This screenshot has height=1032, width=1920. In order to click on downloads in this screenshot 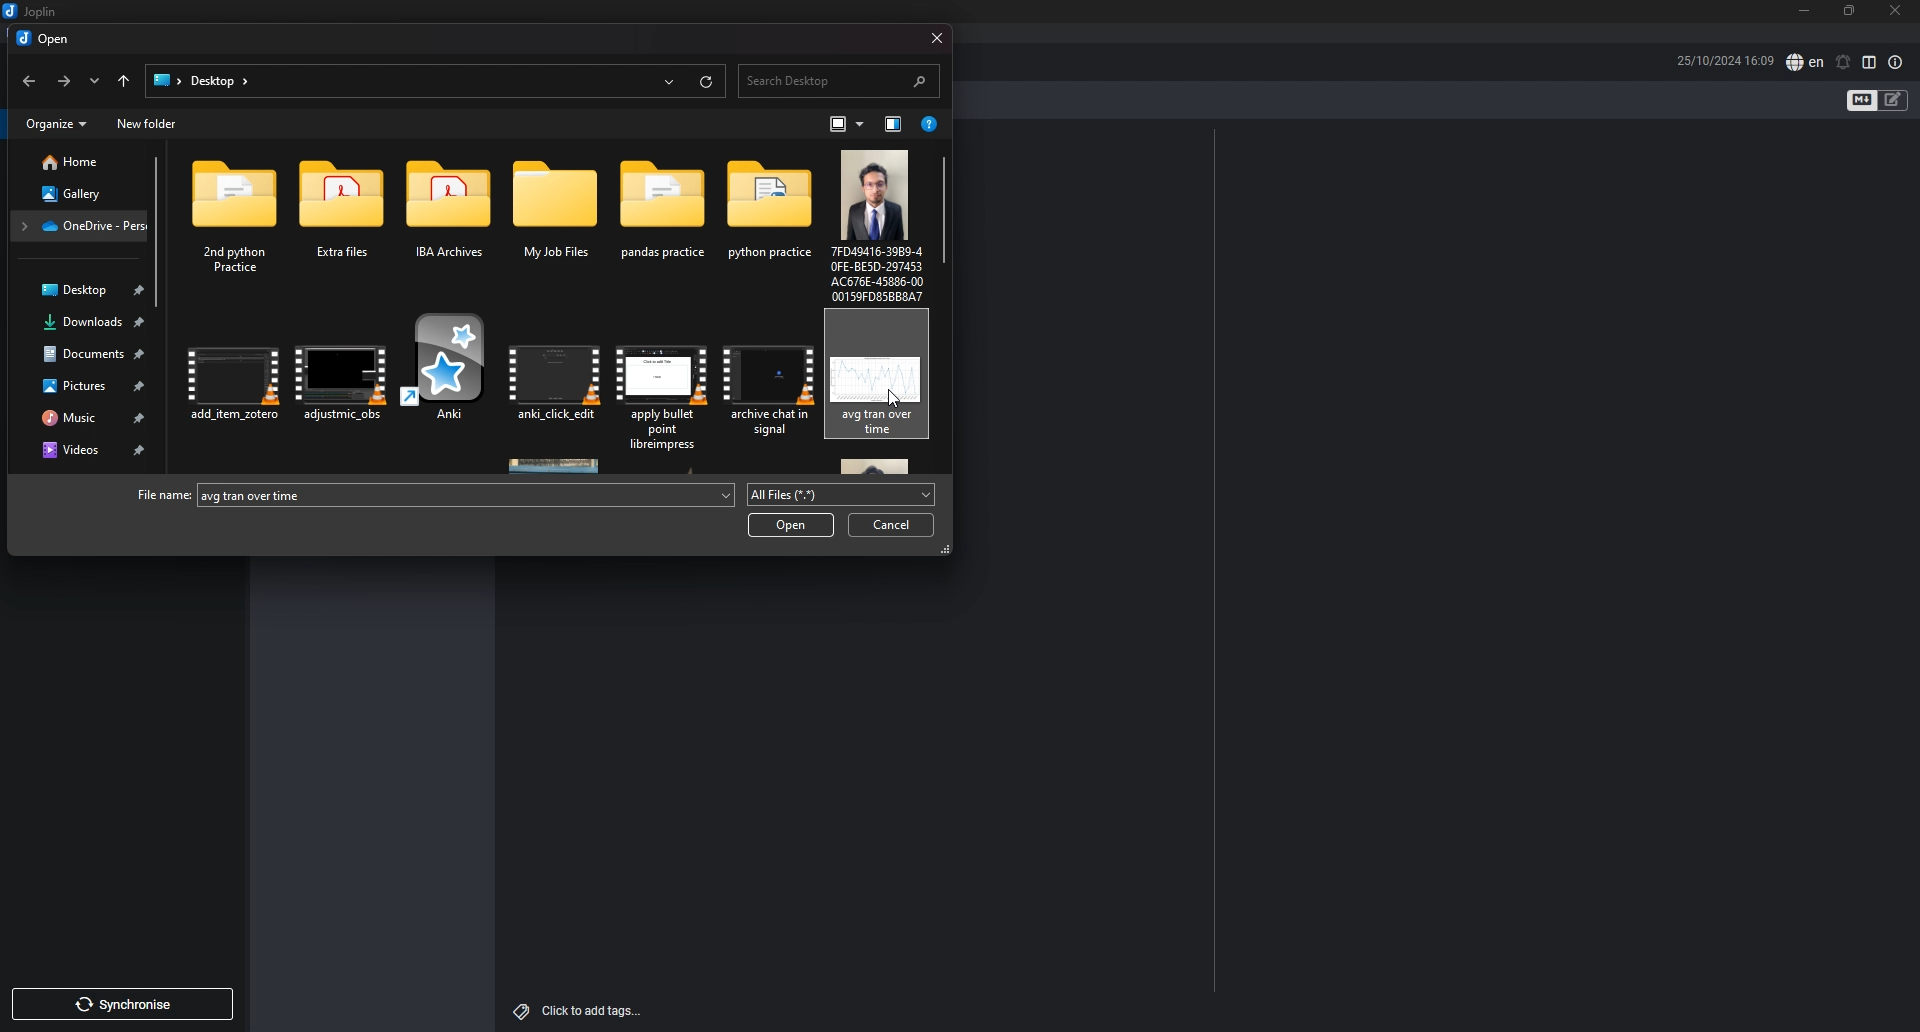, I will do `click(82, 324)`.